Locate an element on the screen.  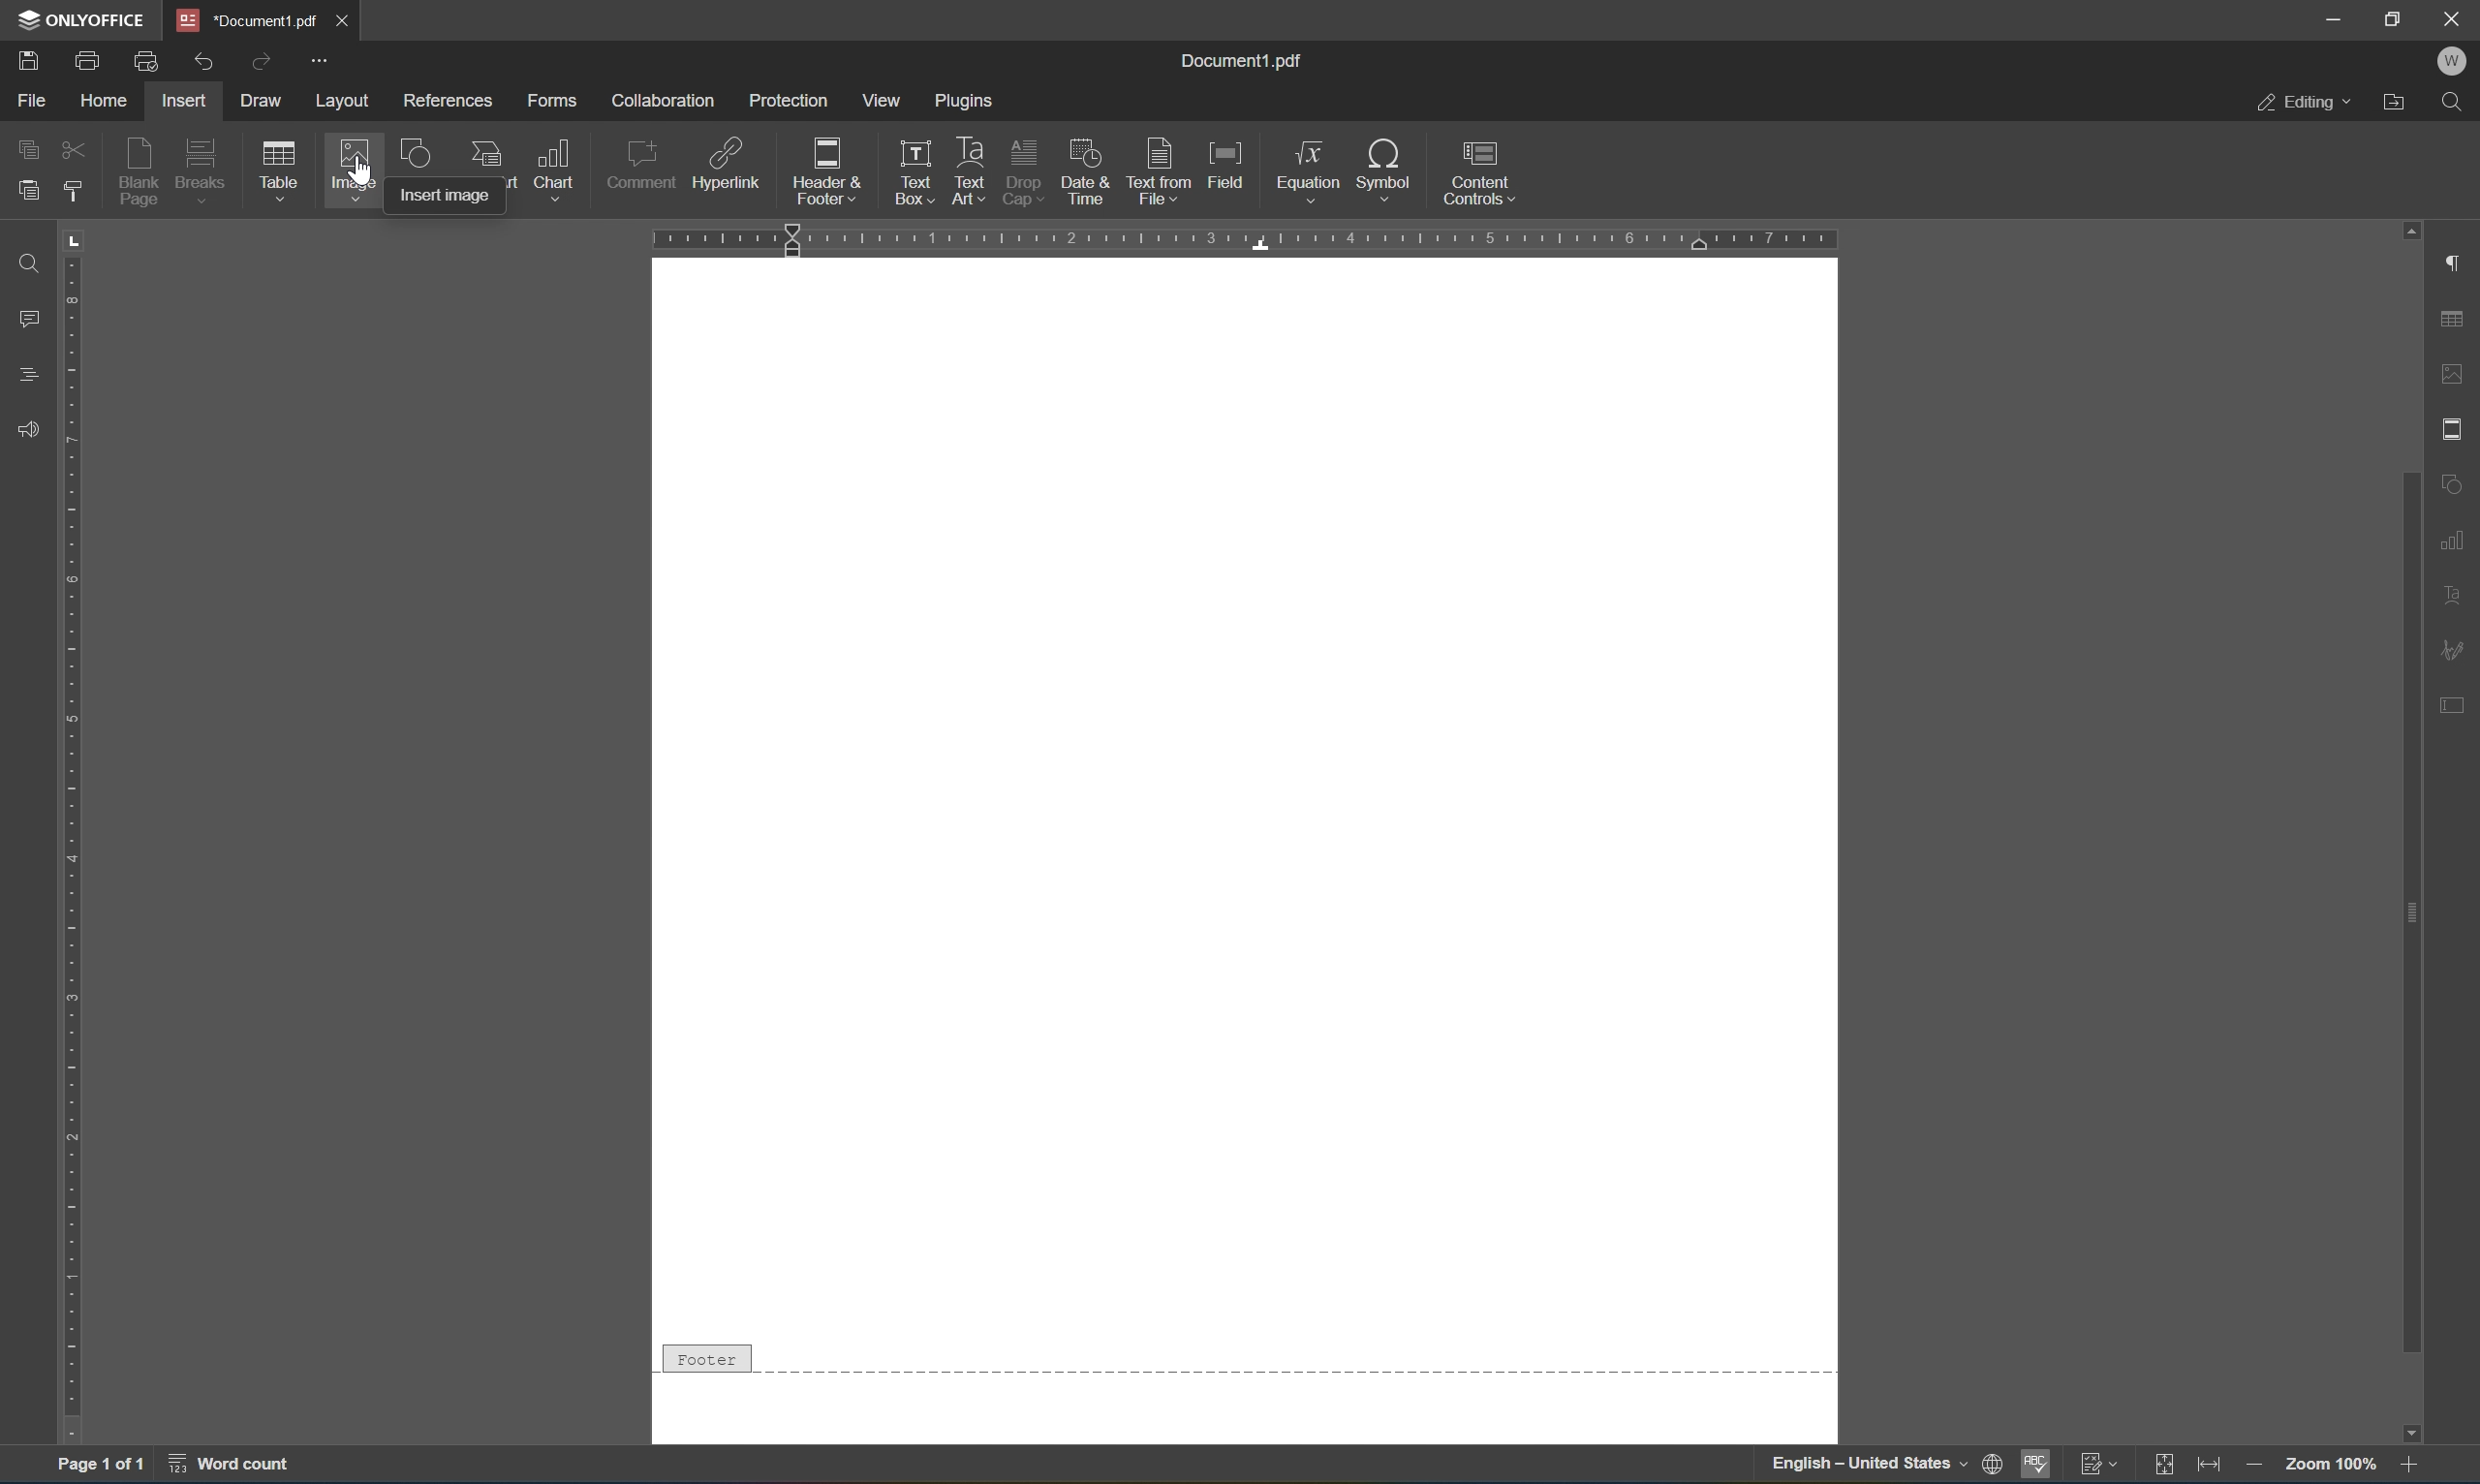
restore down is located at coordinates (2398, 19).